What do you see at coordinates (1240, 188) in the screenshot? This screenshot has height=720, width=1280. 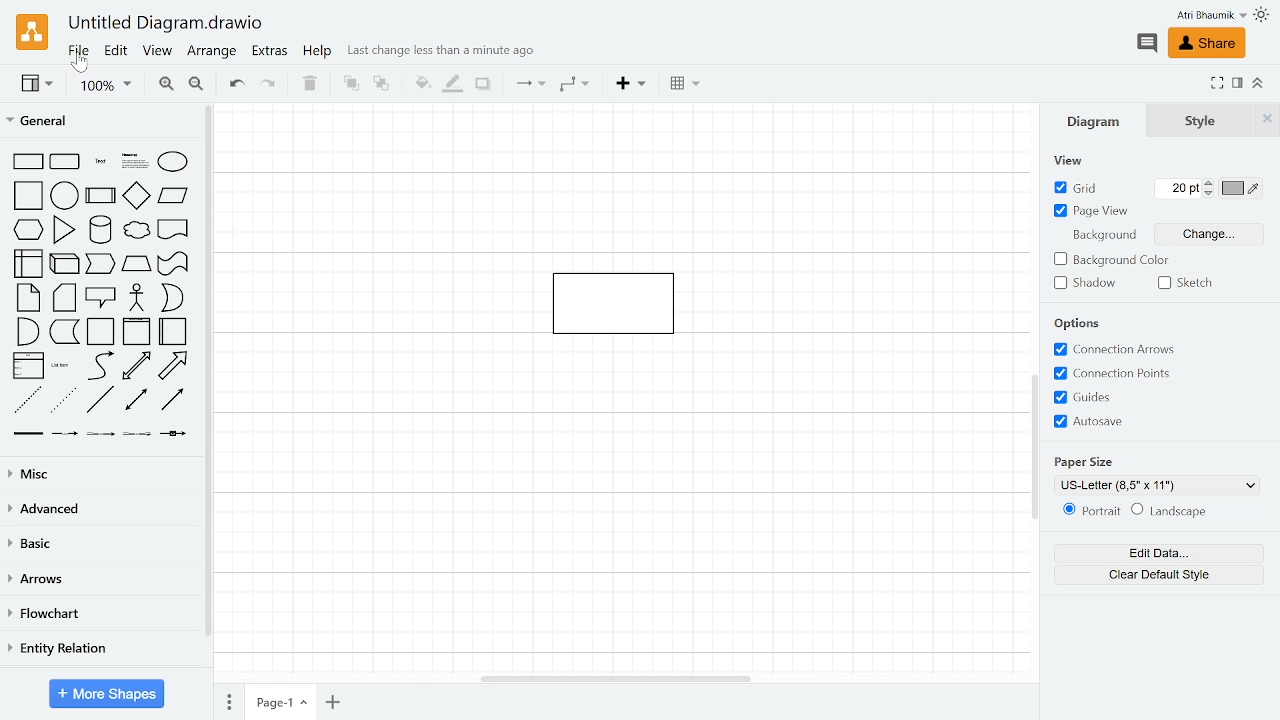 I see `Grid color` at bounding box center [1240, 188].